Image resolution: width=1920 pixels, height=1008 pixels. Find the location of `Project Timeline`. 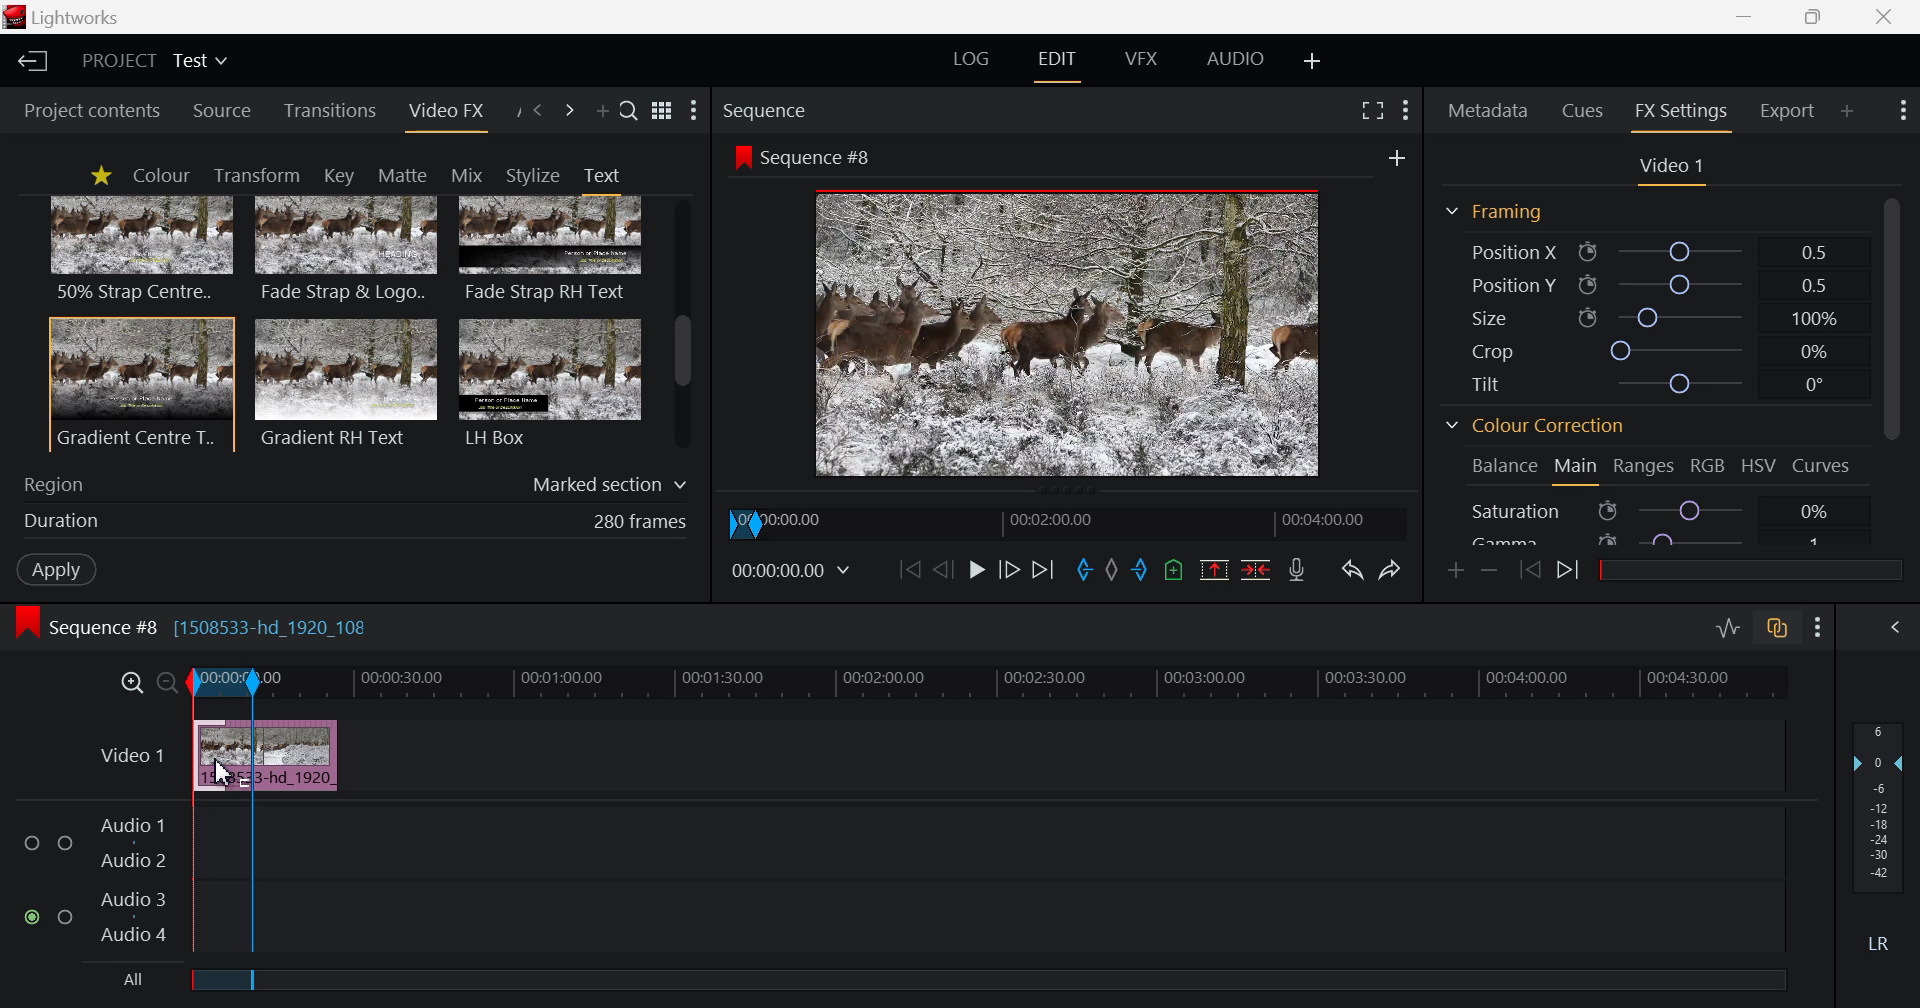

Project Timeline is located at coordinates (1020, 684).